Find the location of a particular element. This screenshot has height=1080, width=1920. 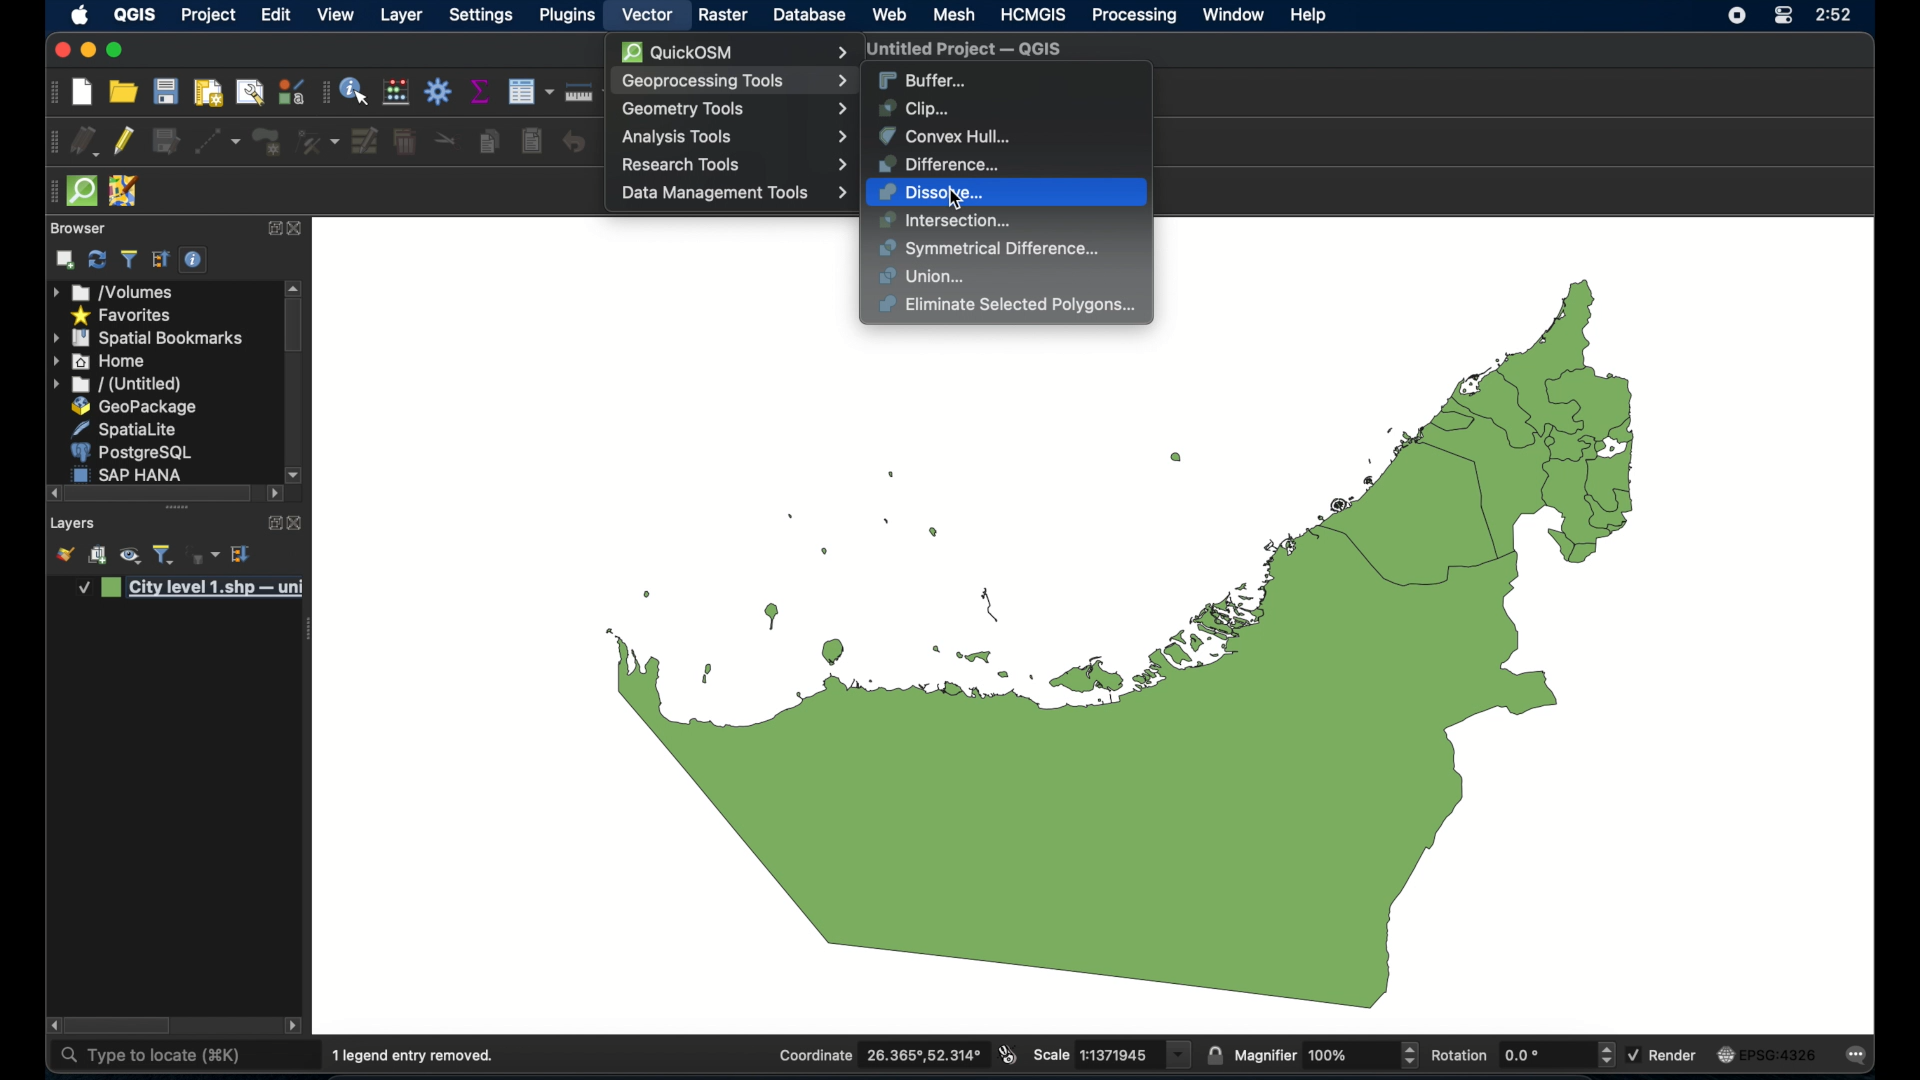

current crs is located at coordinates (1766, 1053).